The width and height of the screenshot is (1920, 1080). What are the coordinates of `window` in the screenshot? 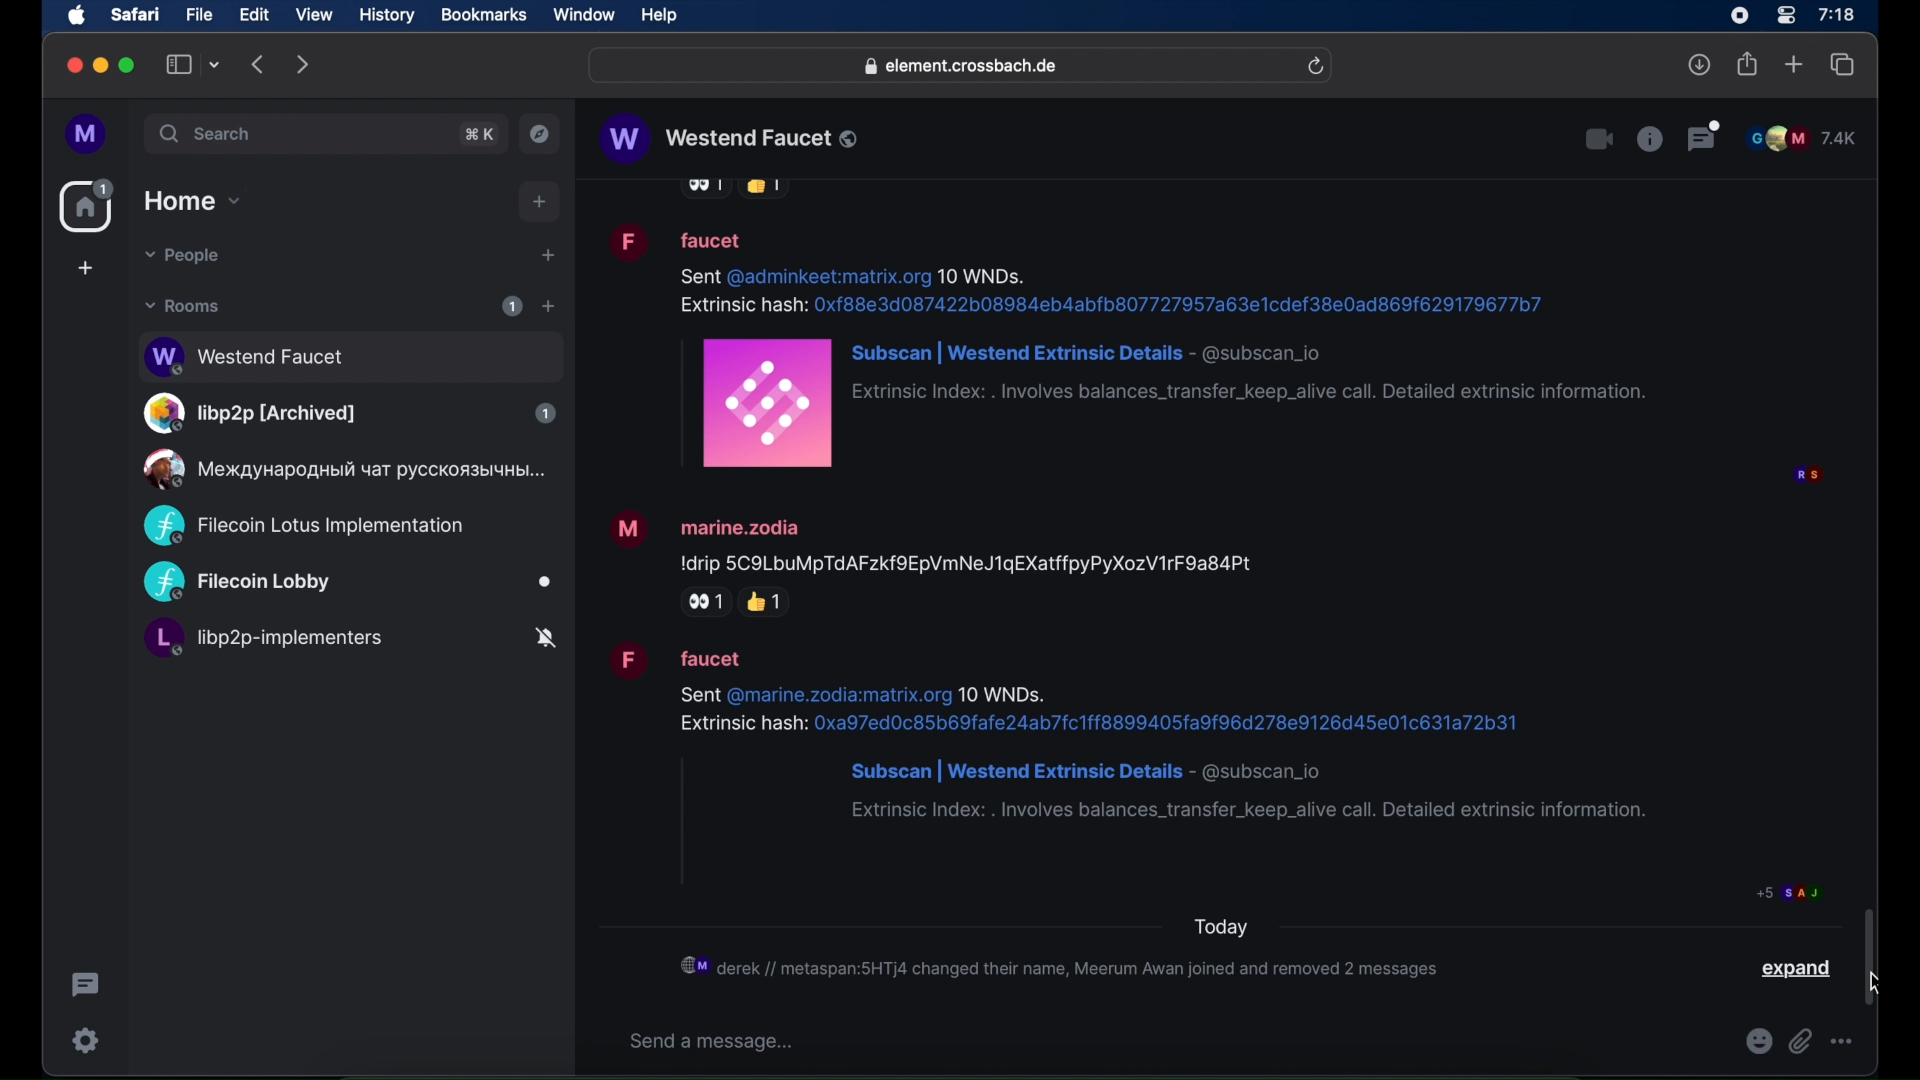 It's located at (584, 15).